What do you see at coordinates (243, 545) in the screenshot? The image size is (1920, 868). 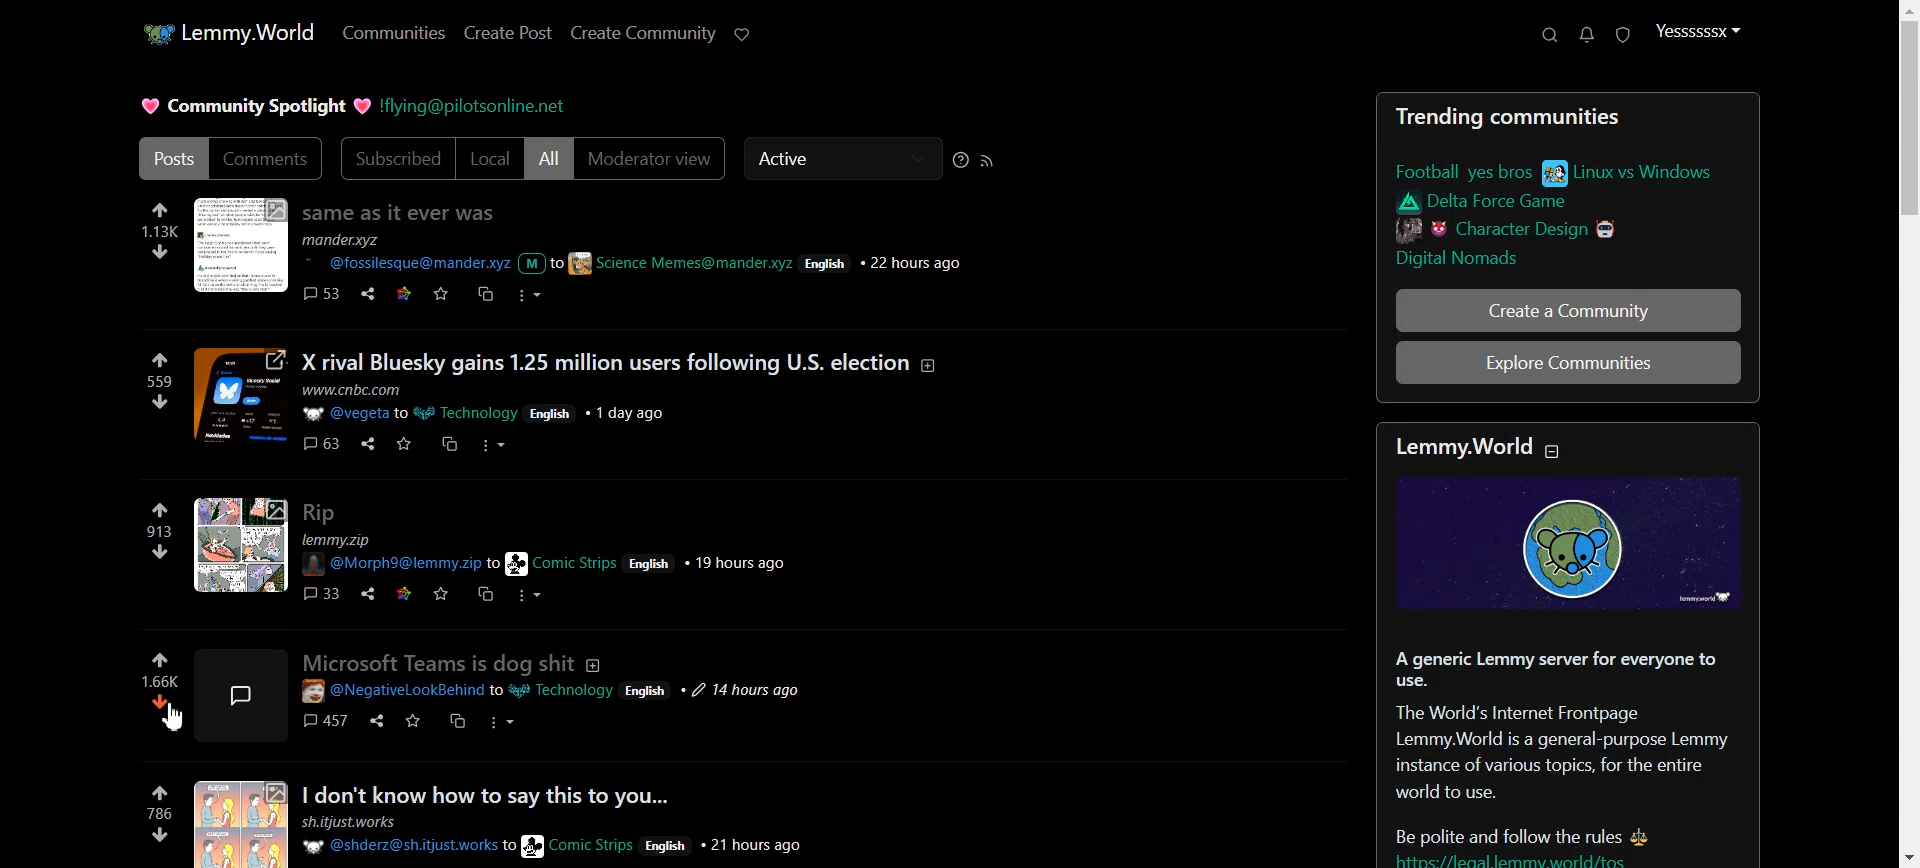 I see `image` at bounding box center [243, 545].